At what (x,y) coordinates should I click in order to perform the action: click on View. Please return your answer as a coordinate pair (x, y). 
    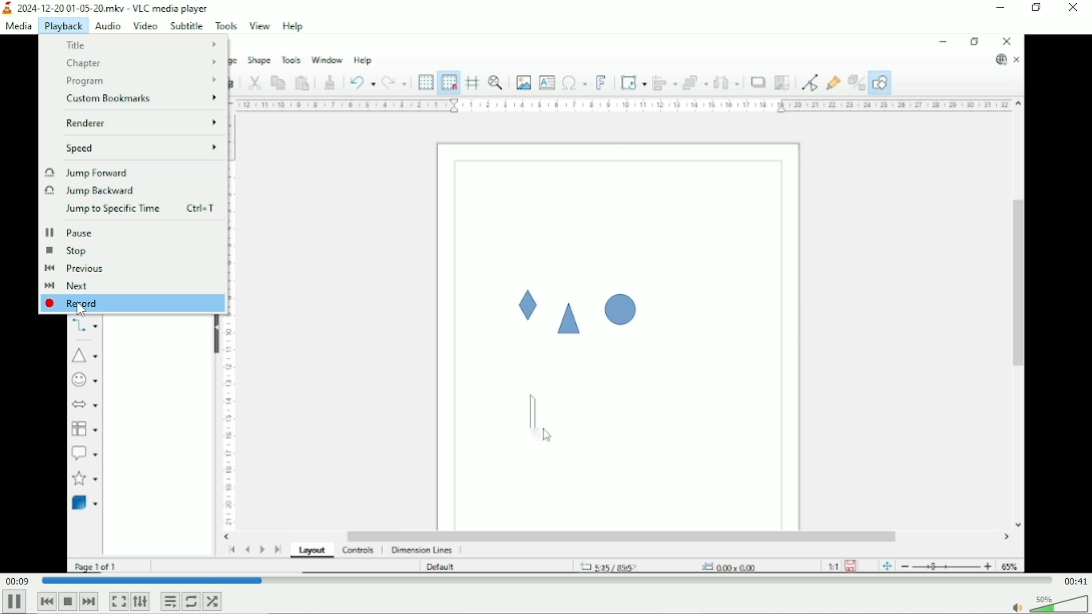
    Looking at the image, I should click on (259, 24).